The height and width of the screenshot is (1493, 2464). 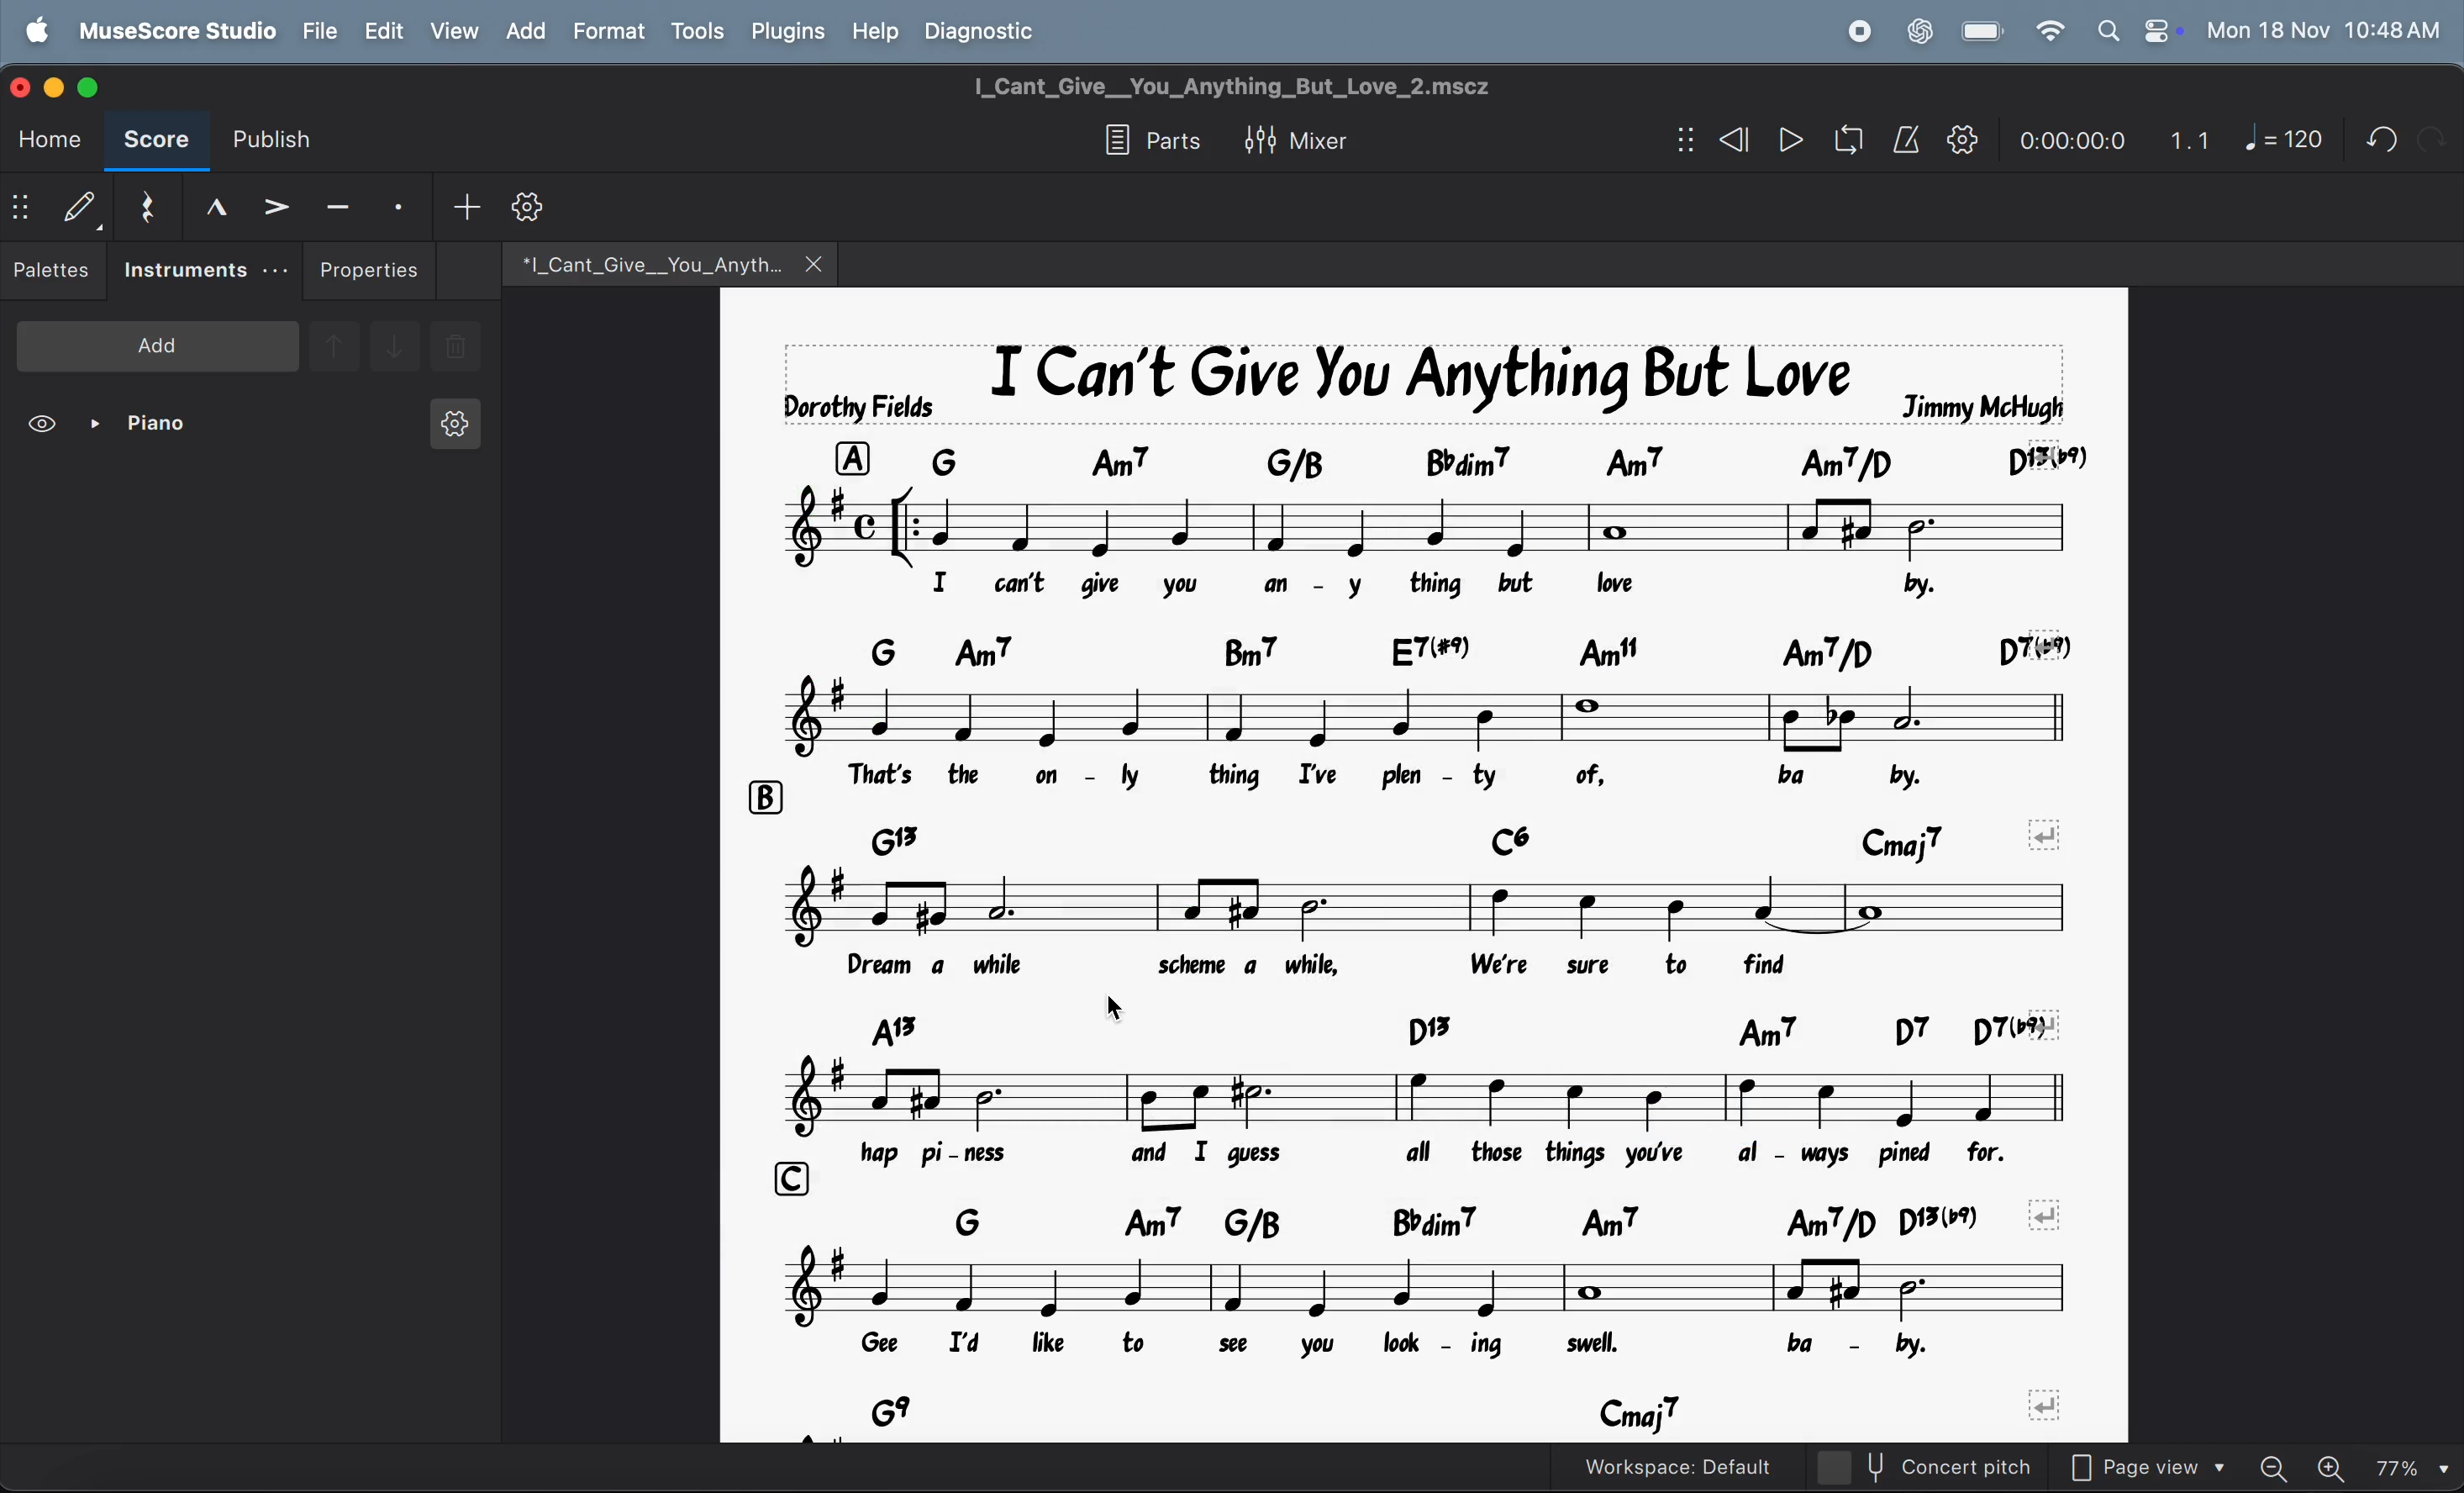 I want to click on control center, so click(x=2158, y=30).